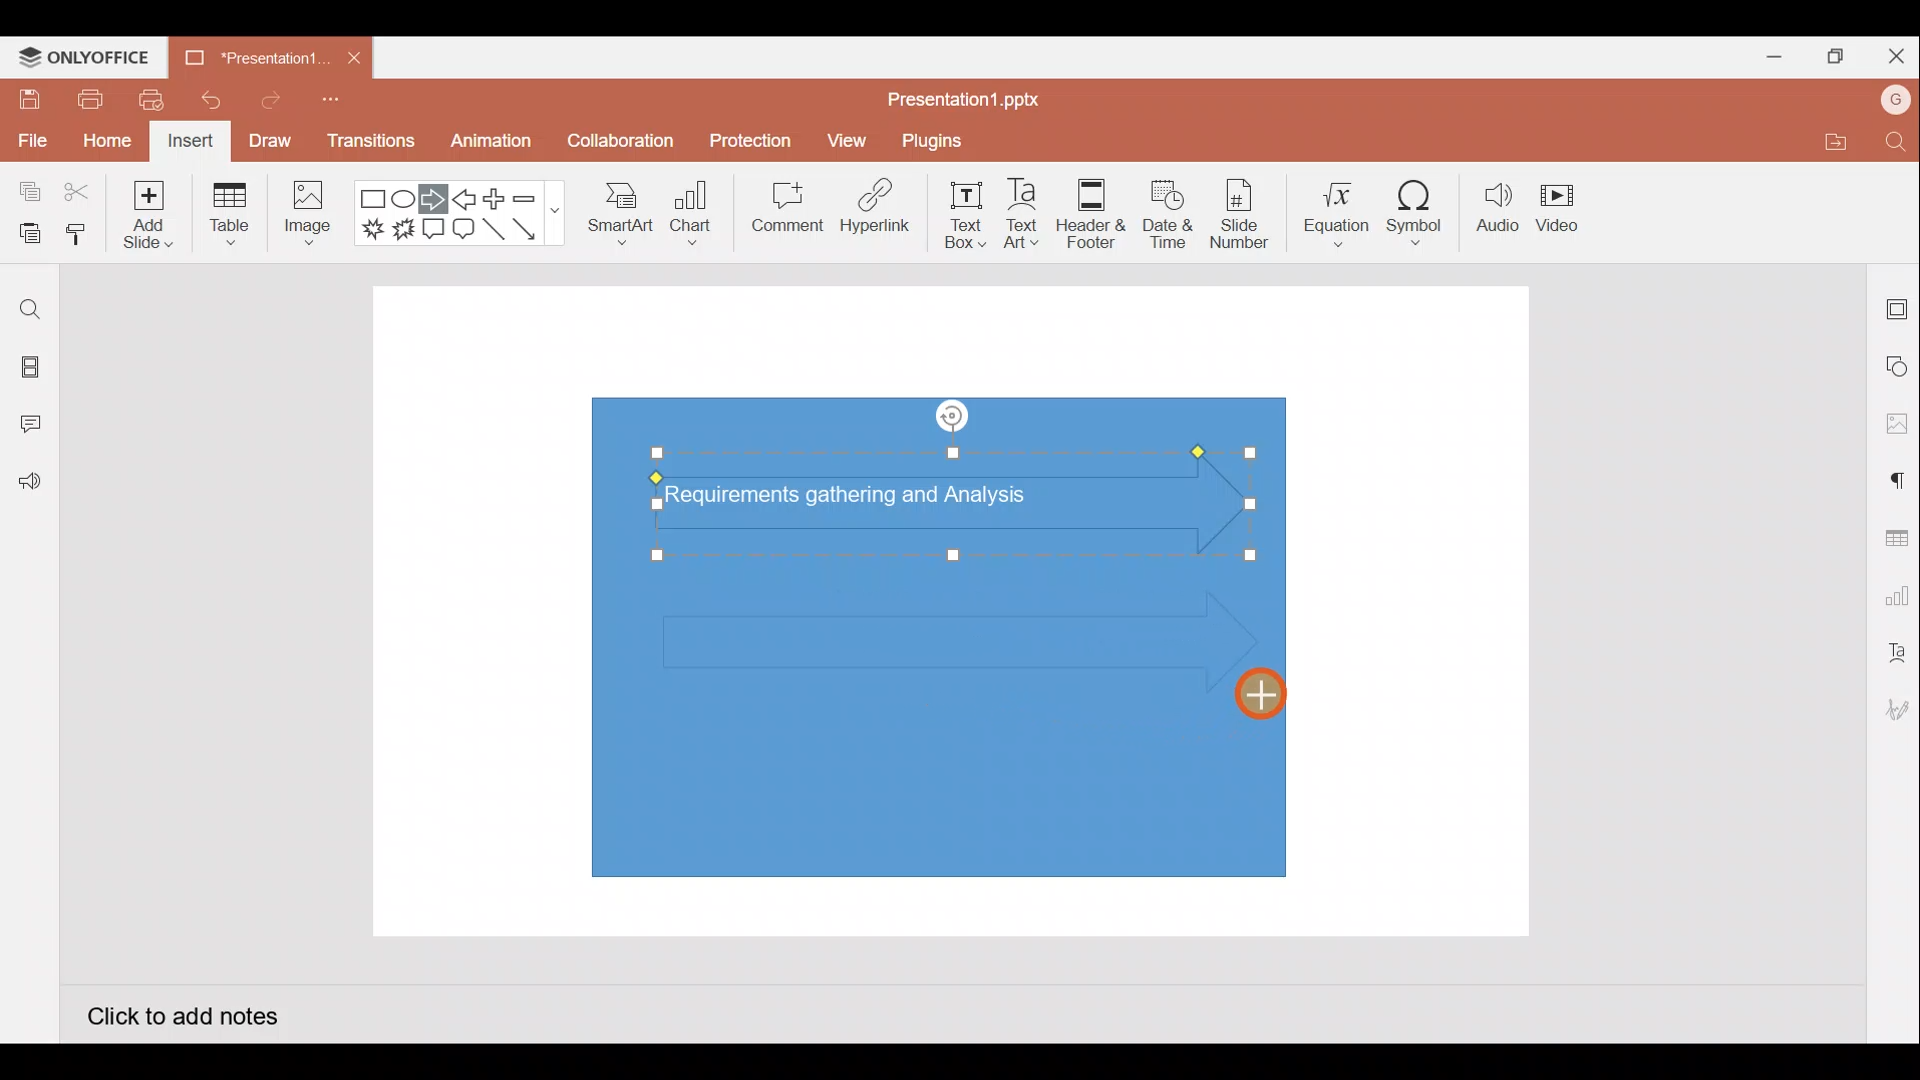 This screenshot has width=1920, height=1080. Describe the element at coordinates (28, 370) in the screenshot. I see `Slides` at that location.